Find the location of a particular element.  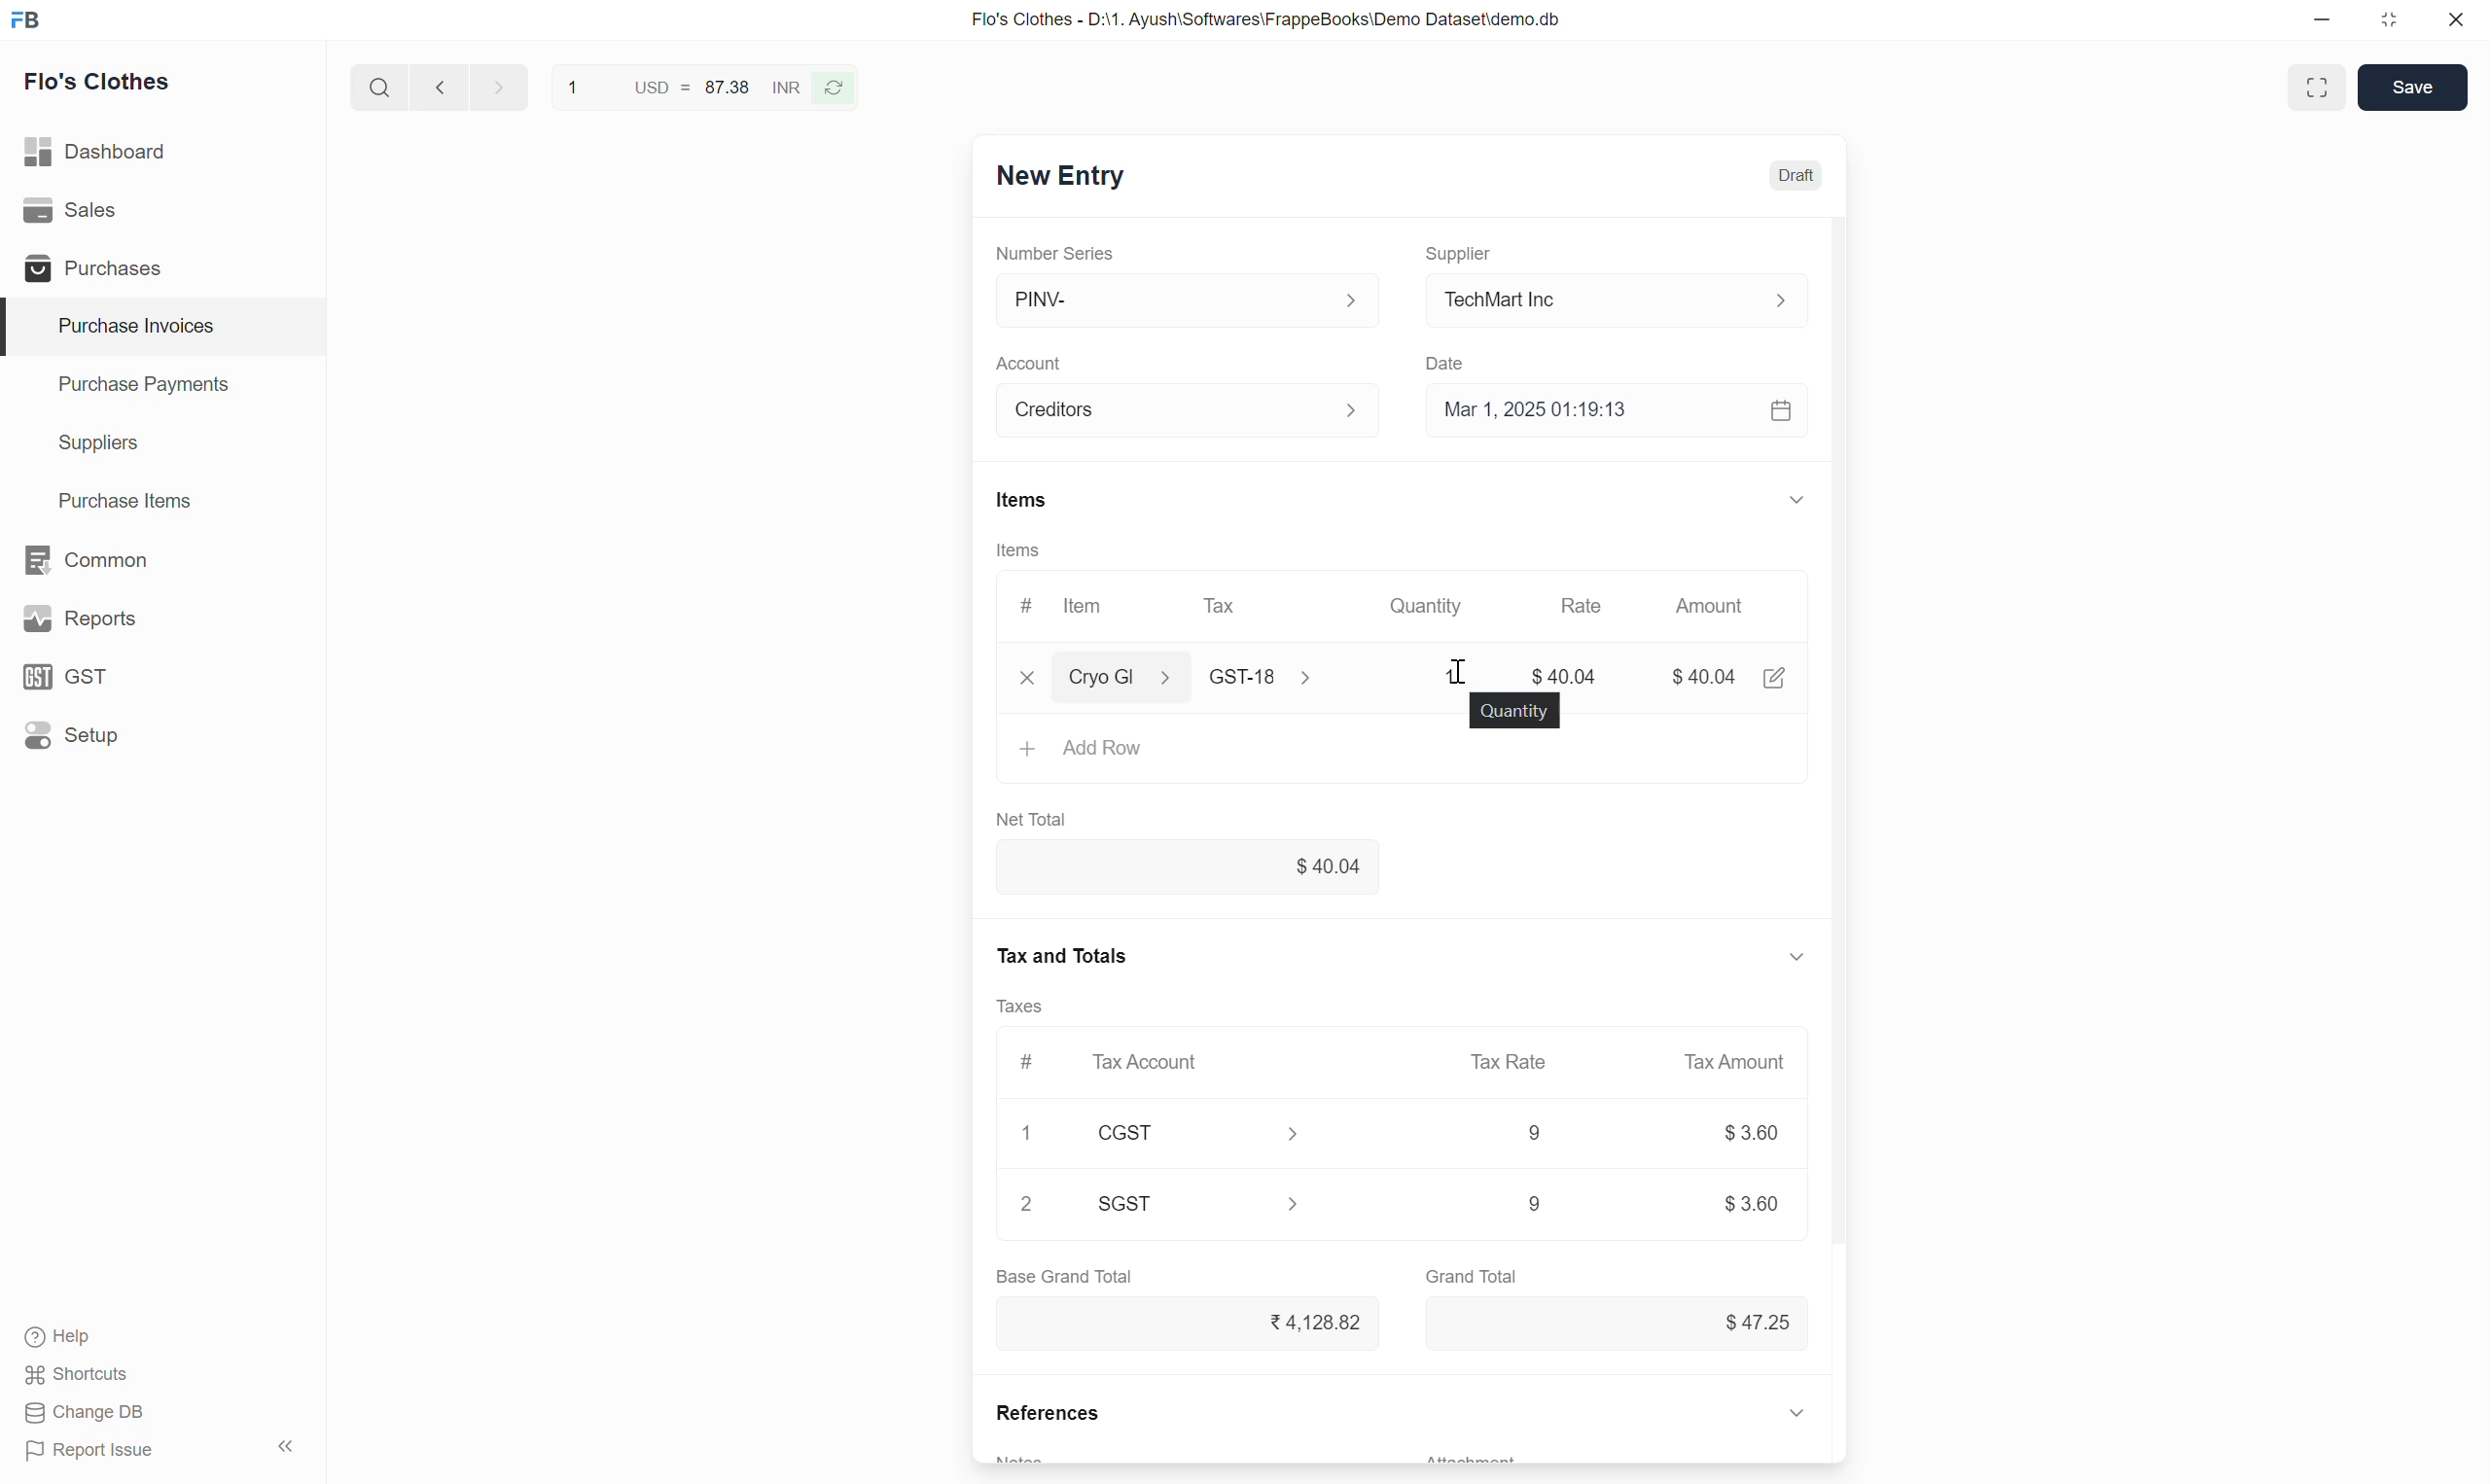

next is located at coordinates (436, 88).